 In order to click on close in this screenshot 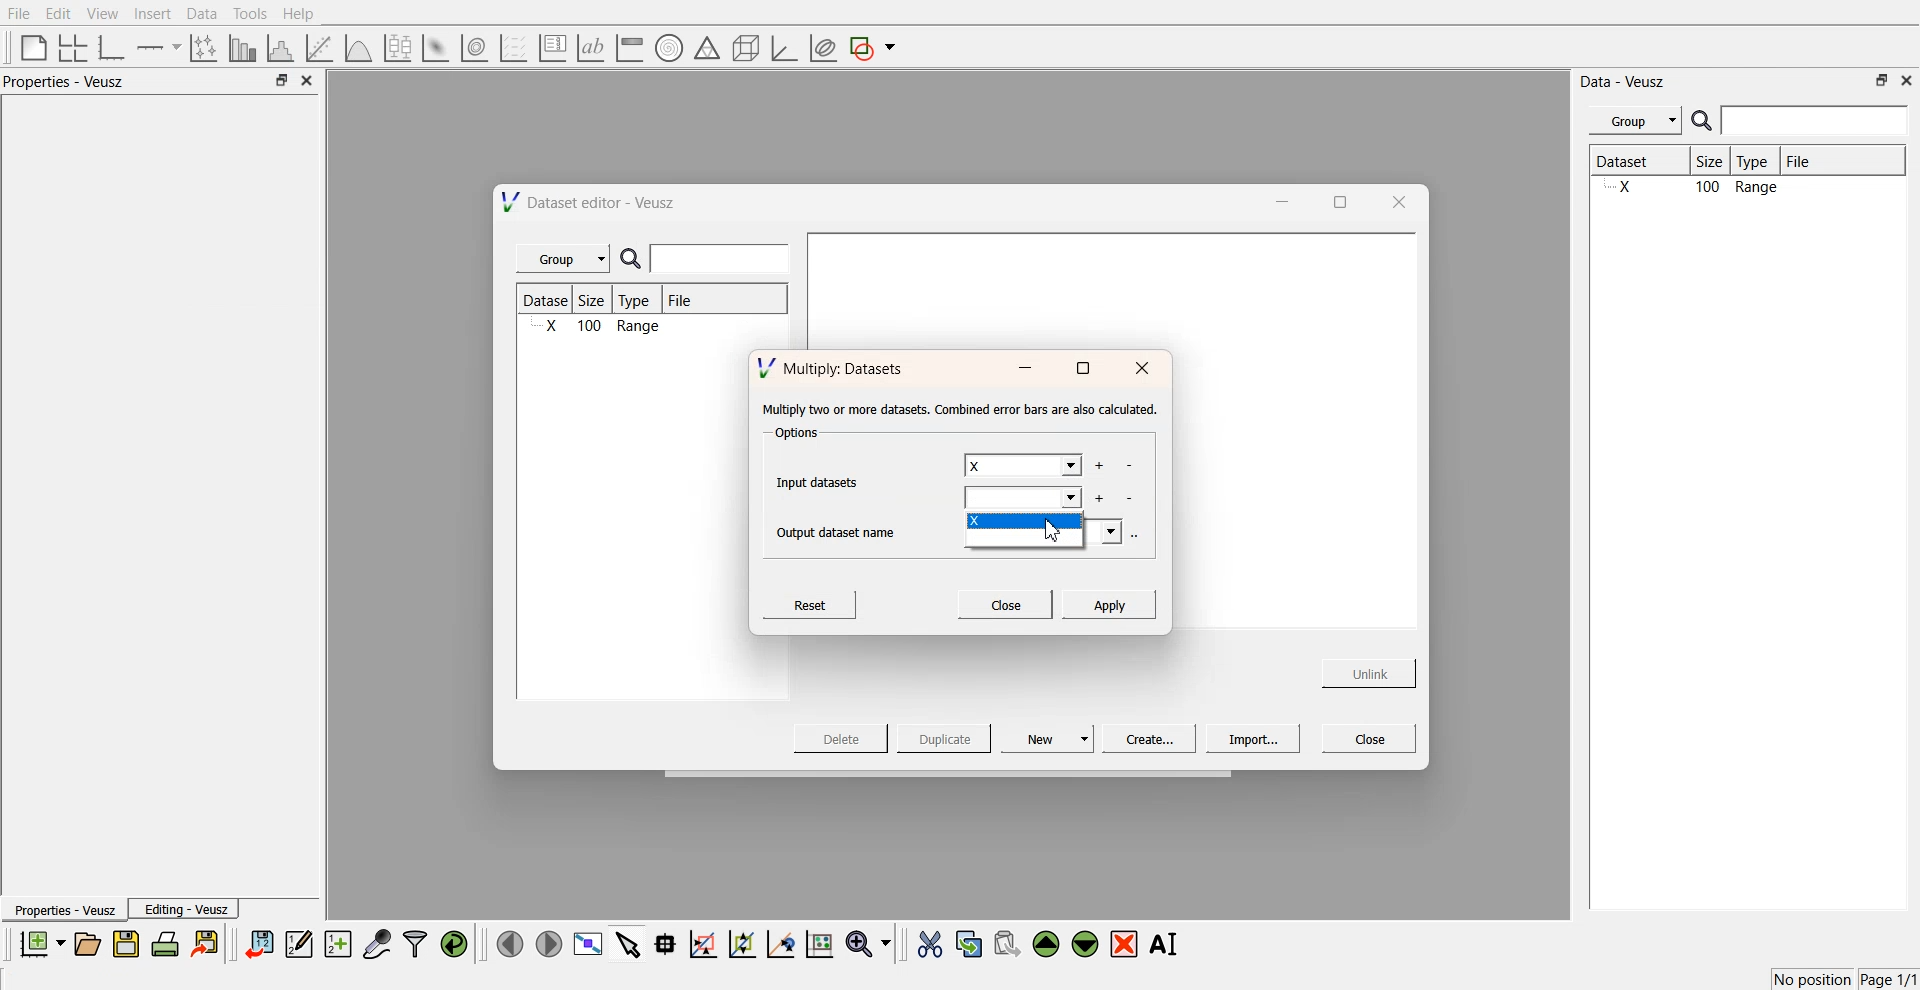, I will do `click(308, 81)`.